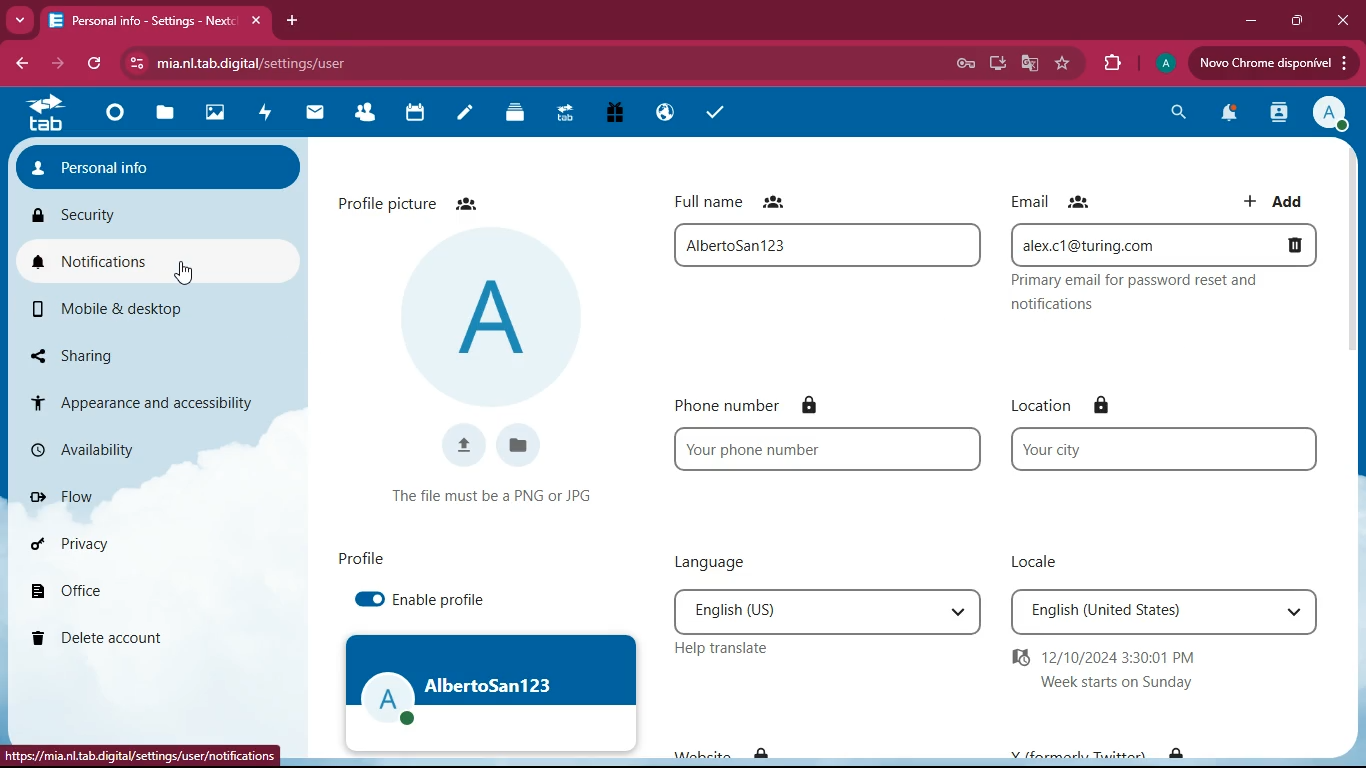 This screenshot has width=1366, height=768. Describe the element at coordinates (1163, 243) in the screenshot. I see `email` at that location.